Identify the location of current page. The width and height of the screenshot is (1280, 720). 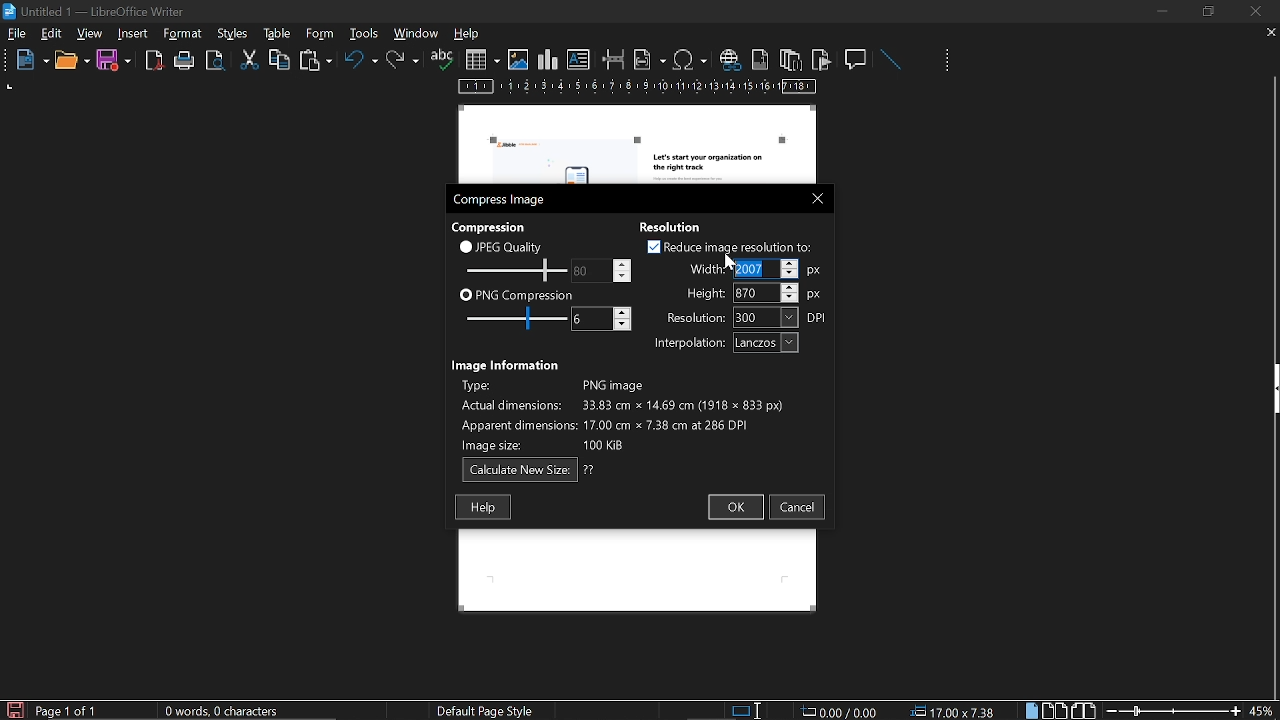
(67, 711).